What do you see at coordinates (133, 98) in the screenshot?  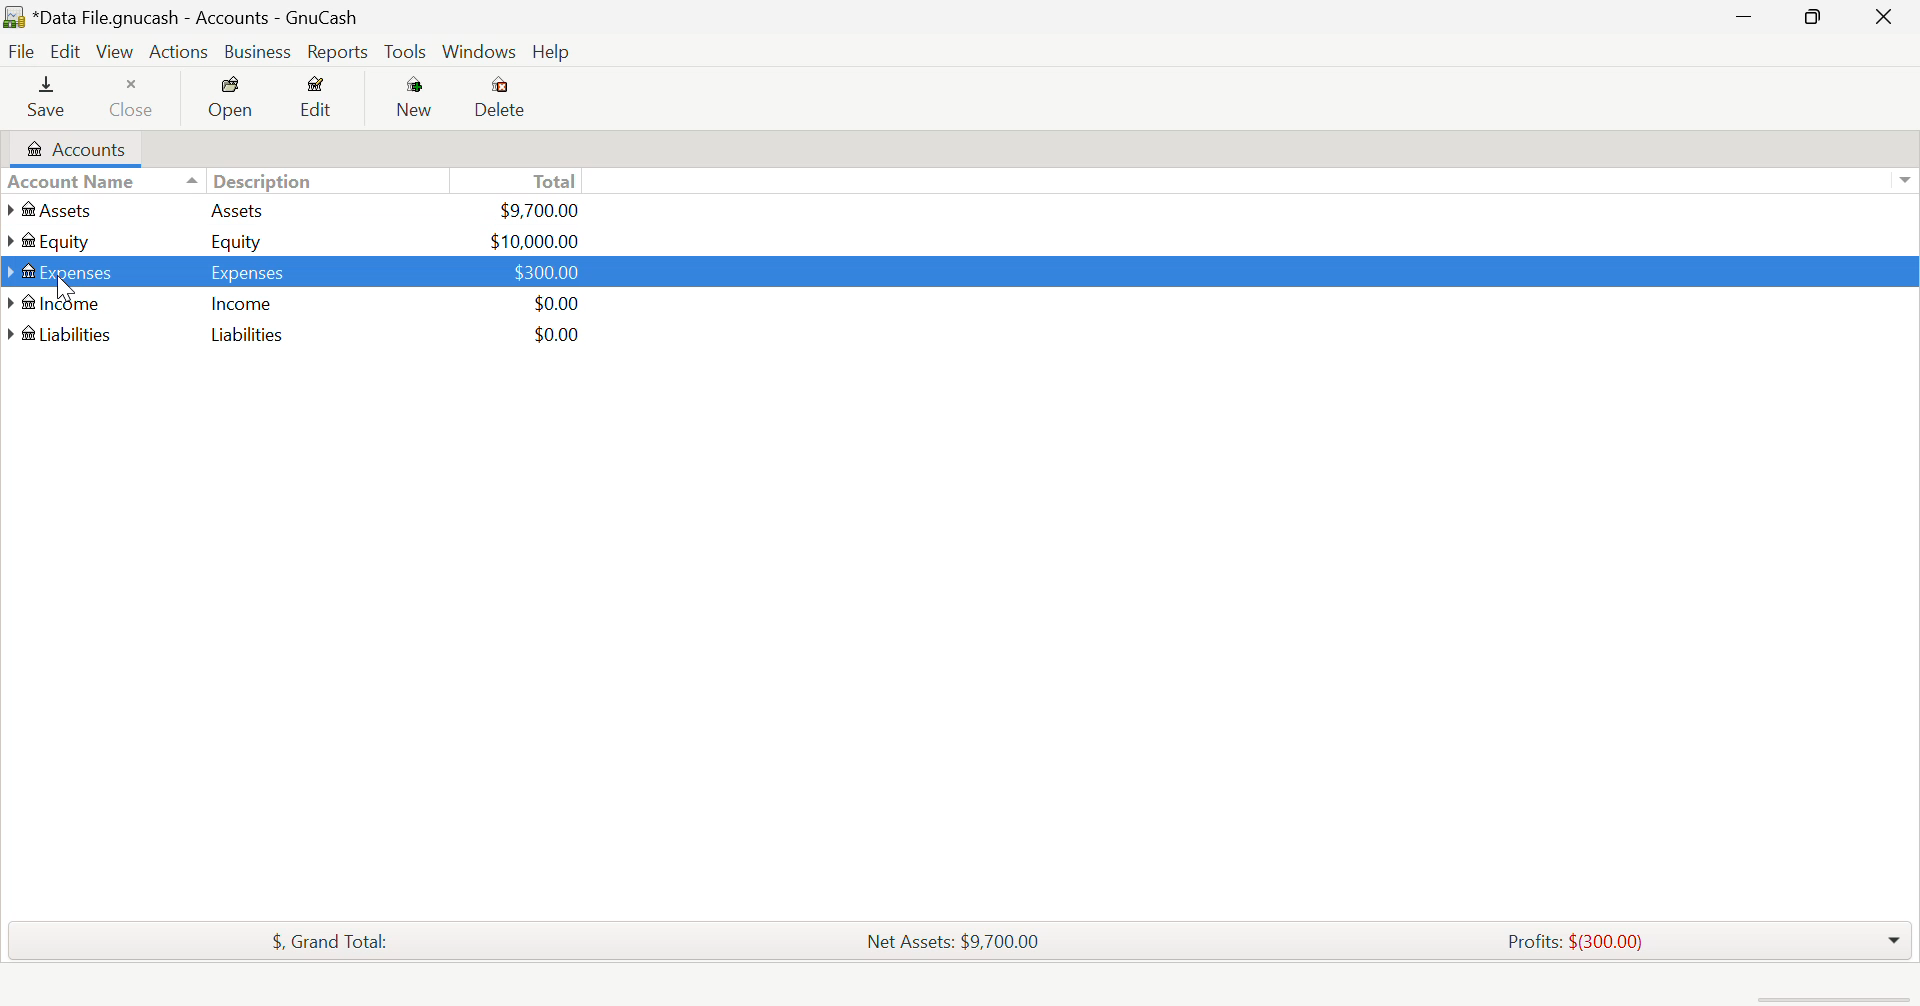 I see `Close` at bounding box center [133, 98].